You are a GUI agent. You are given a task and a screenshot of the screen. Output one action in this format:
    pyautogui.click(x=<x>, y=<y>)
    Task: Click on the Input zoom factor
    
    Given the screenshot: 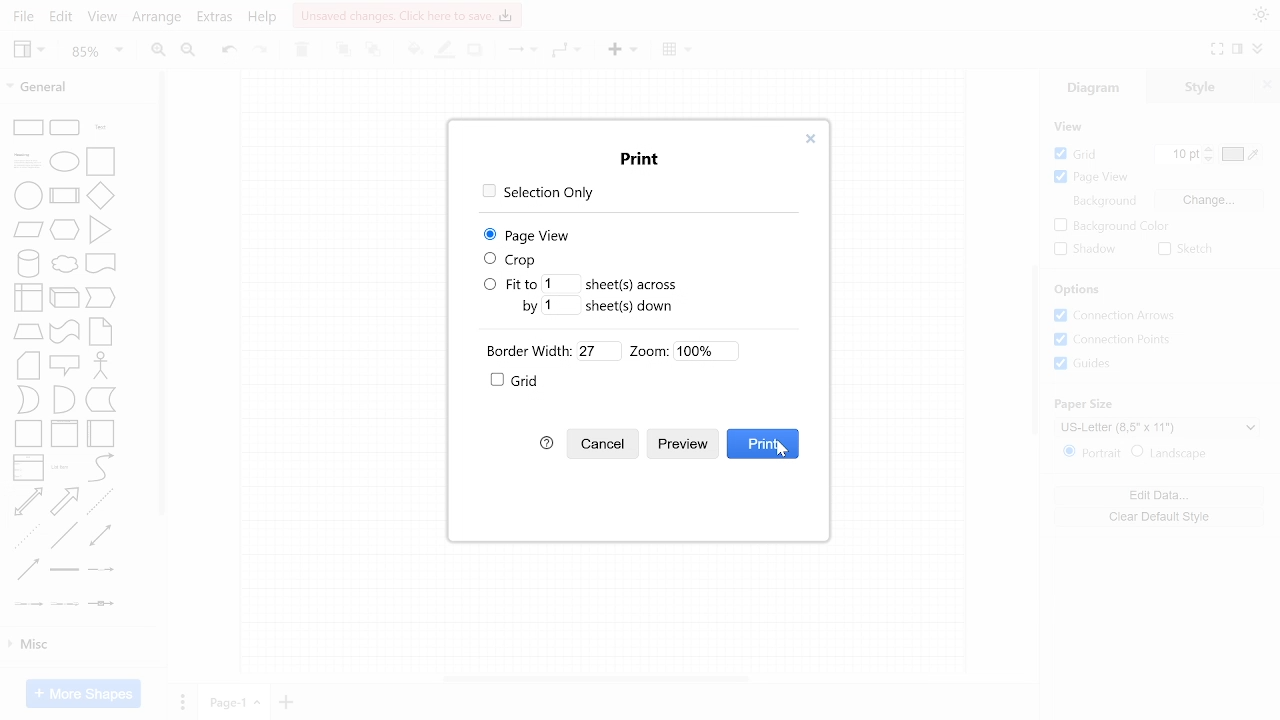 What is the action you would take?
    pyautogui.click(x=706, y=351)
    